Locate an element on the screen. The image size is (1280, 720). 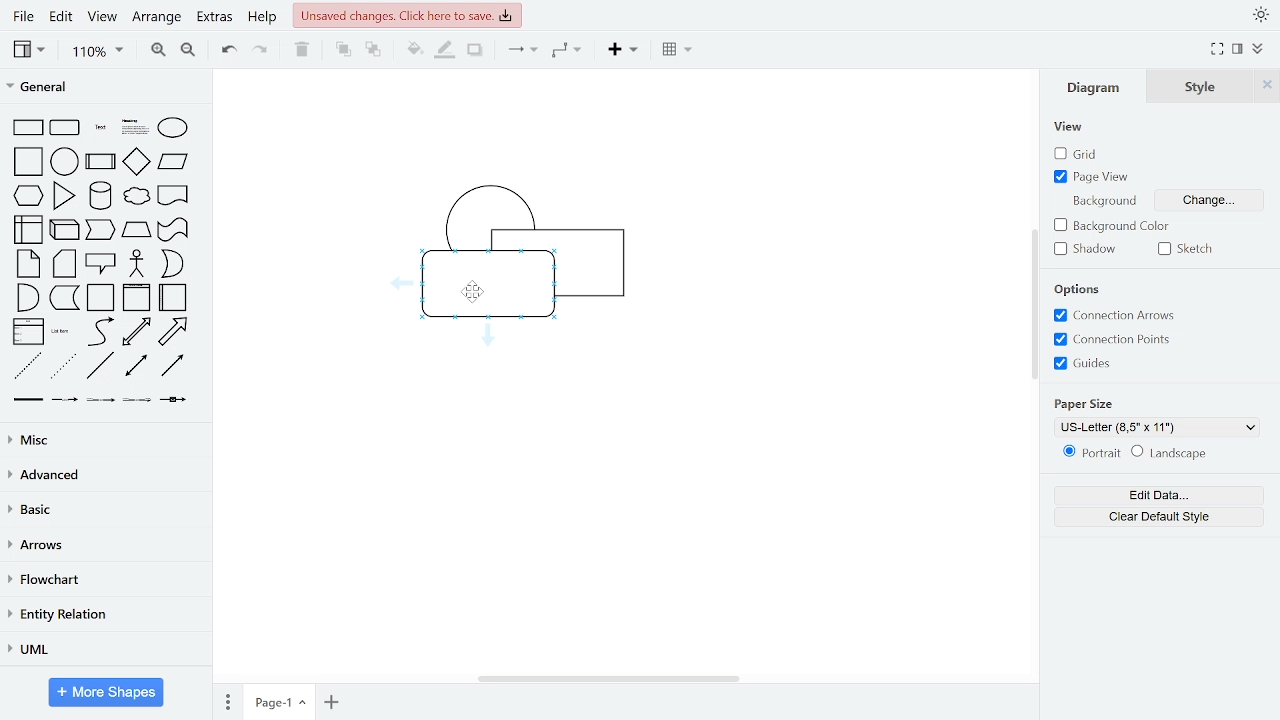
to front is located at coordinates (342, 52).